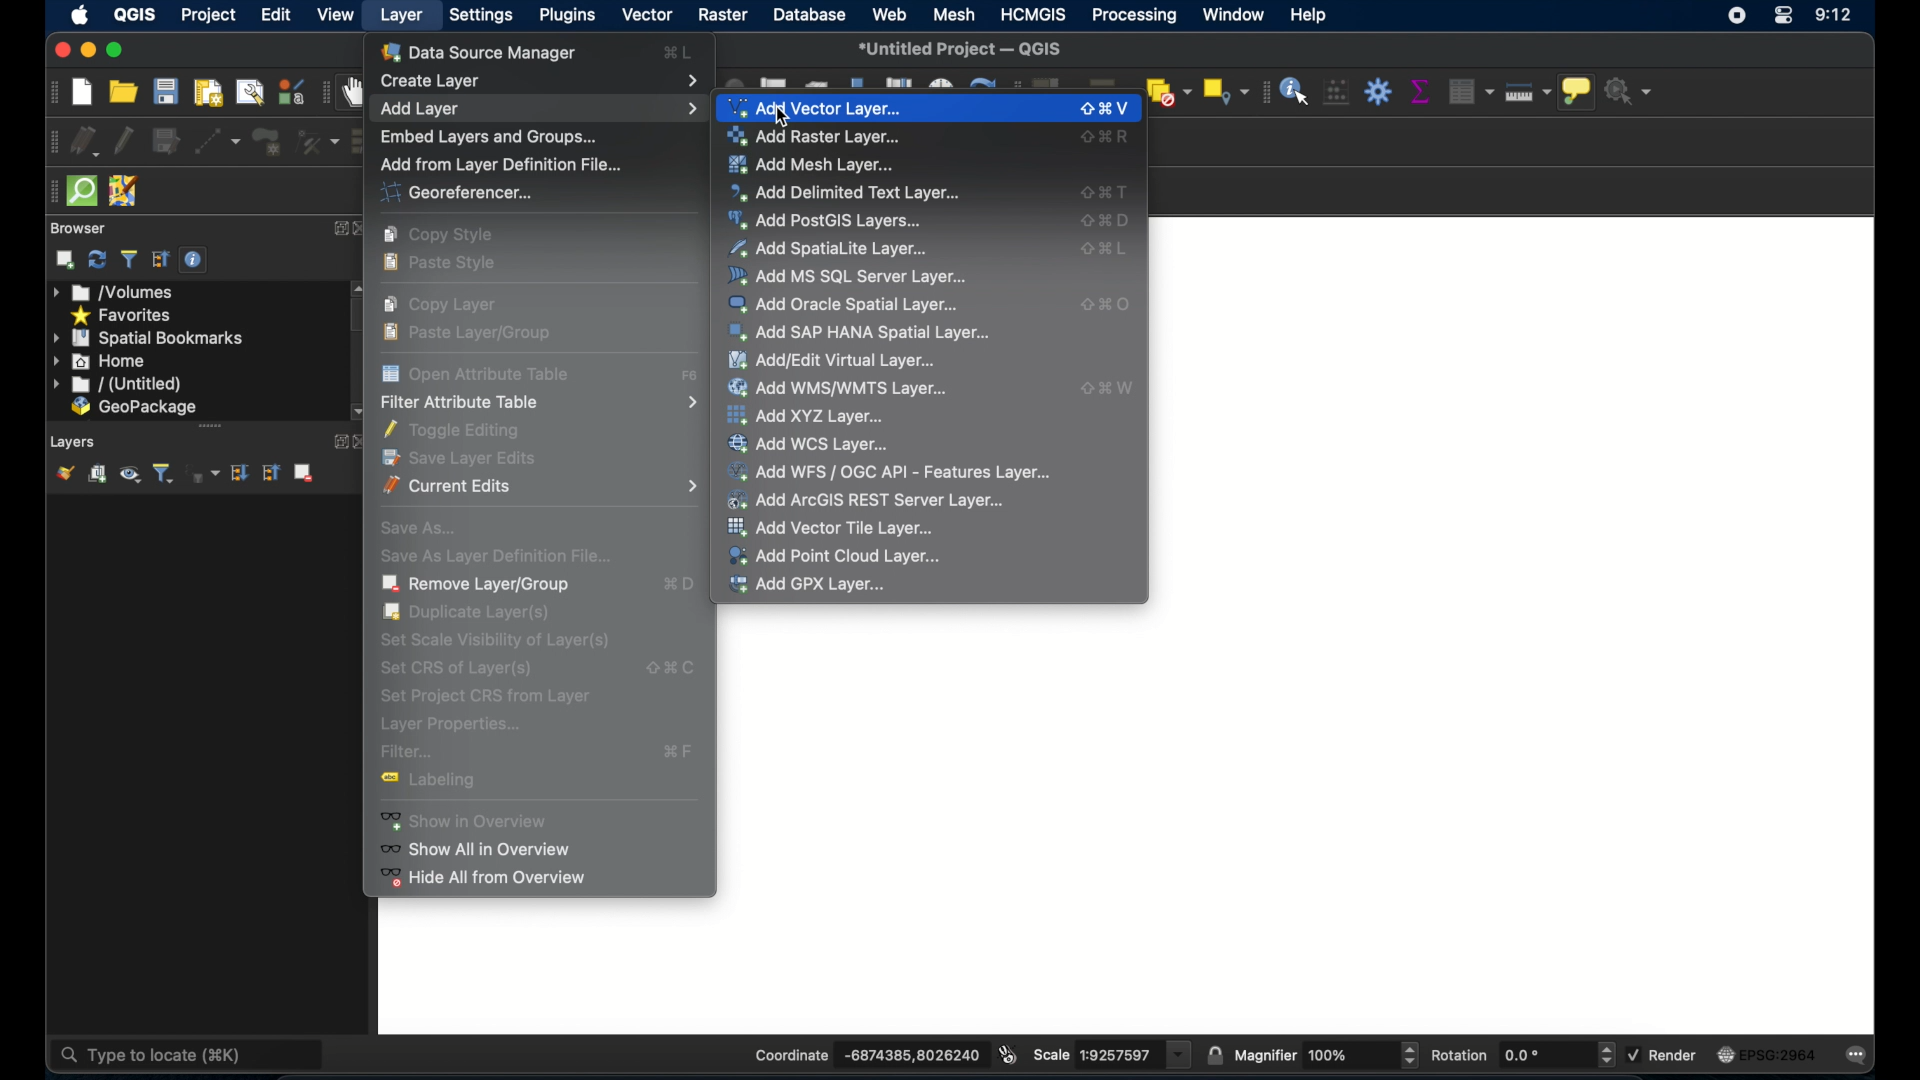 The height and width of the screenshot is (1080, 1920). What do you see at coordinates (719, 16) in the screenshot?
I see `raster` at bounding box center [719, 16].